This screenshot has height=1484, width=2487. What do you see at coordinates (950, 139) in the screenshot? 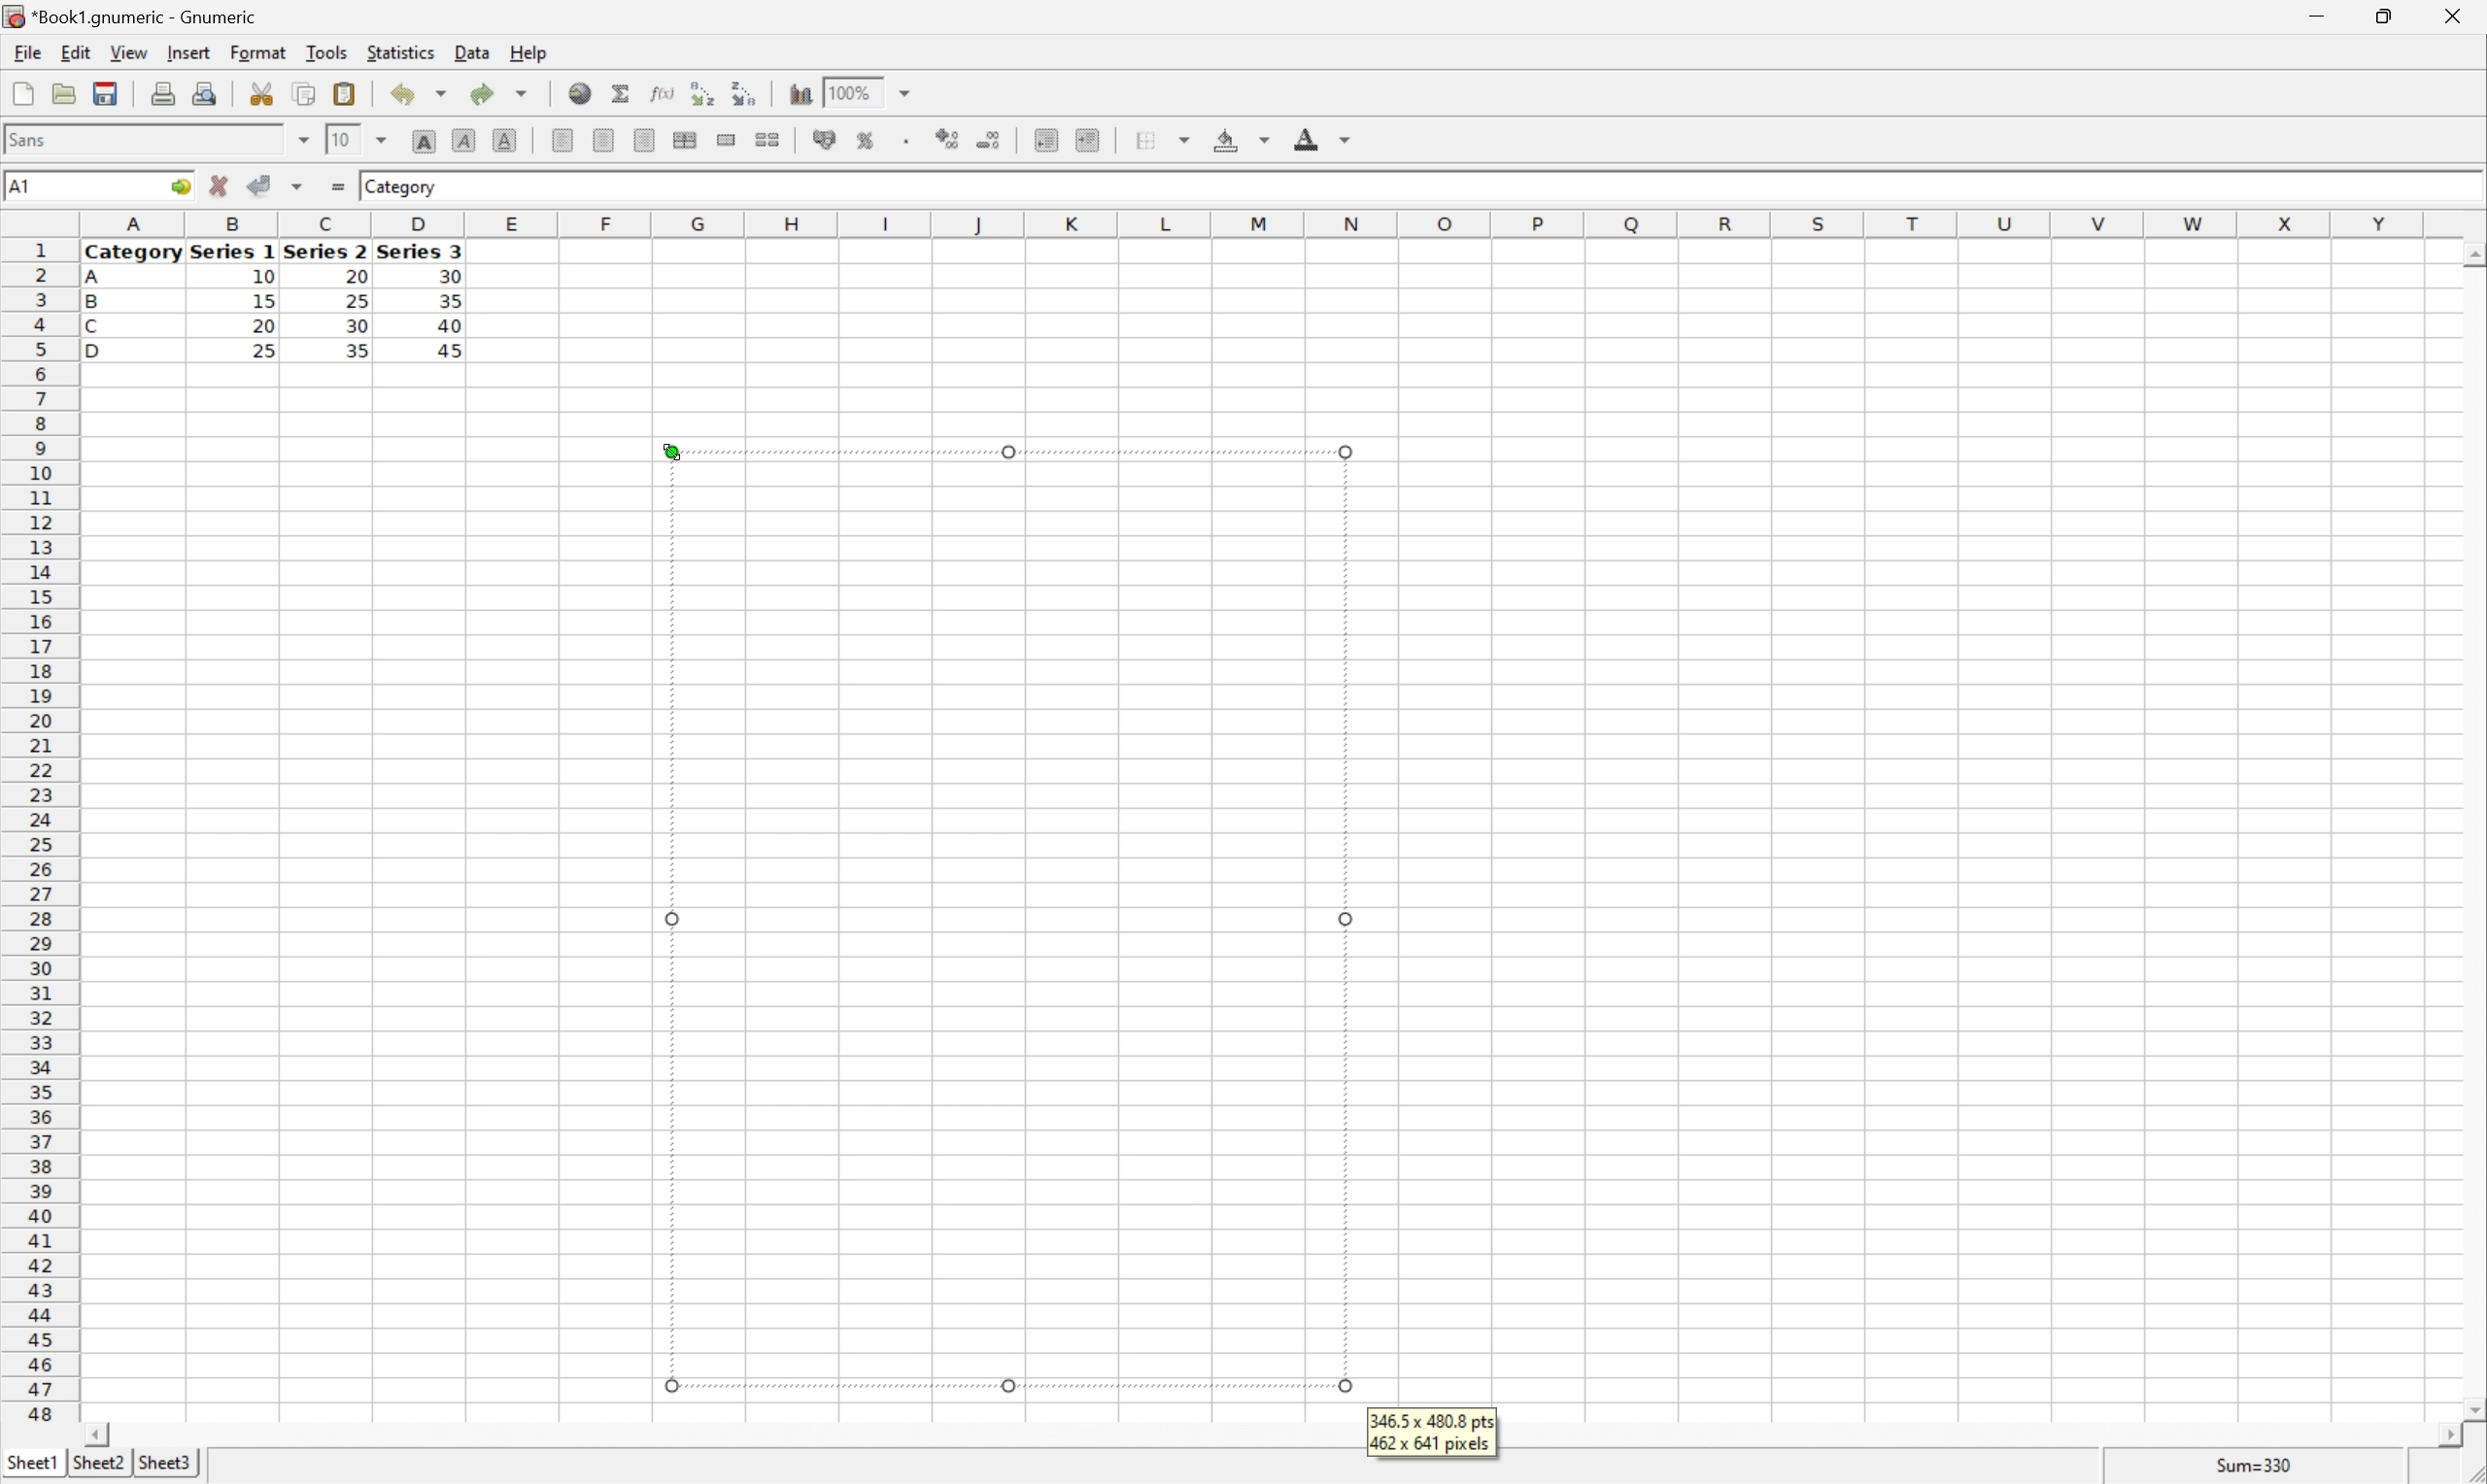
I see `Increase the number of decimals displayed` at bounding box center [950, 139].